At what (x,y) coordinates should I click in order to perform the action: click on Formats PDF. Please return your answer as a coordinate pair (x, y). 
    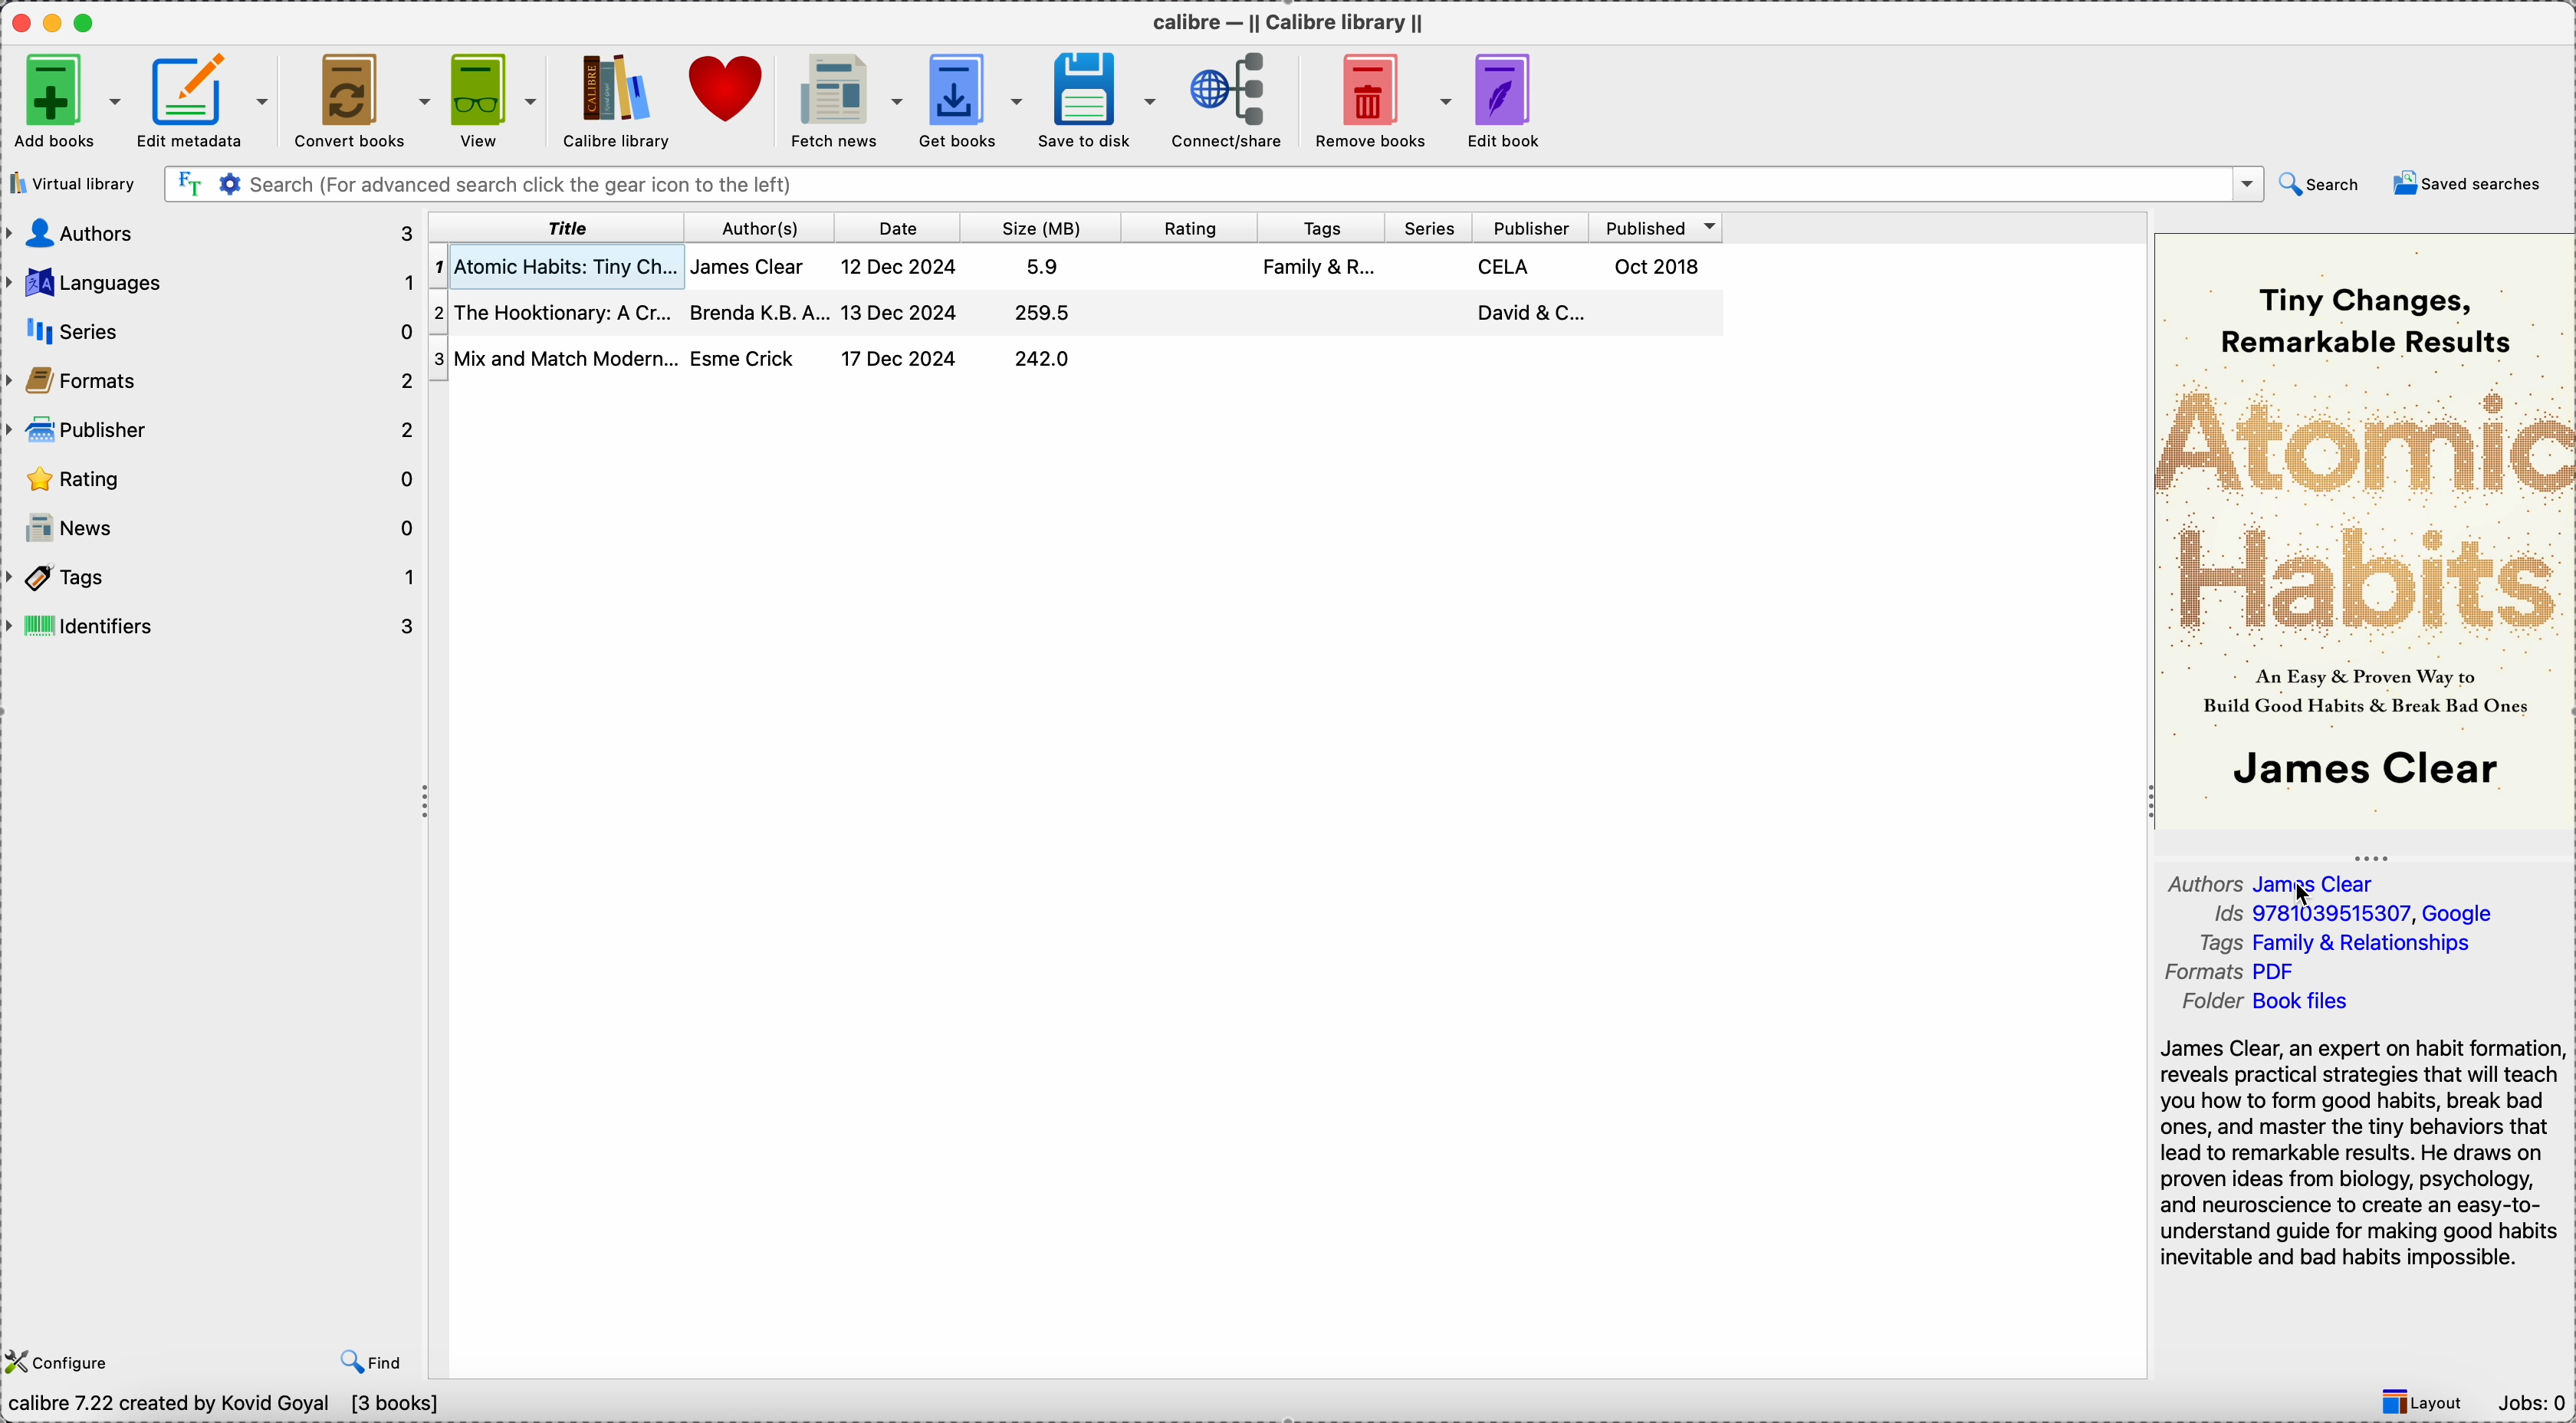
    Looking at the image, I should click on (2235, 971).